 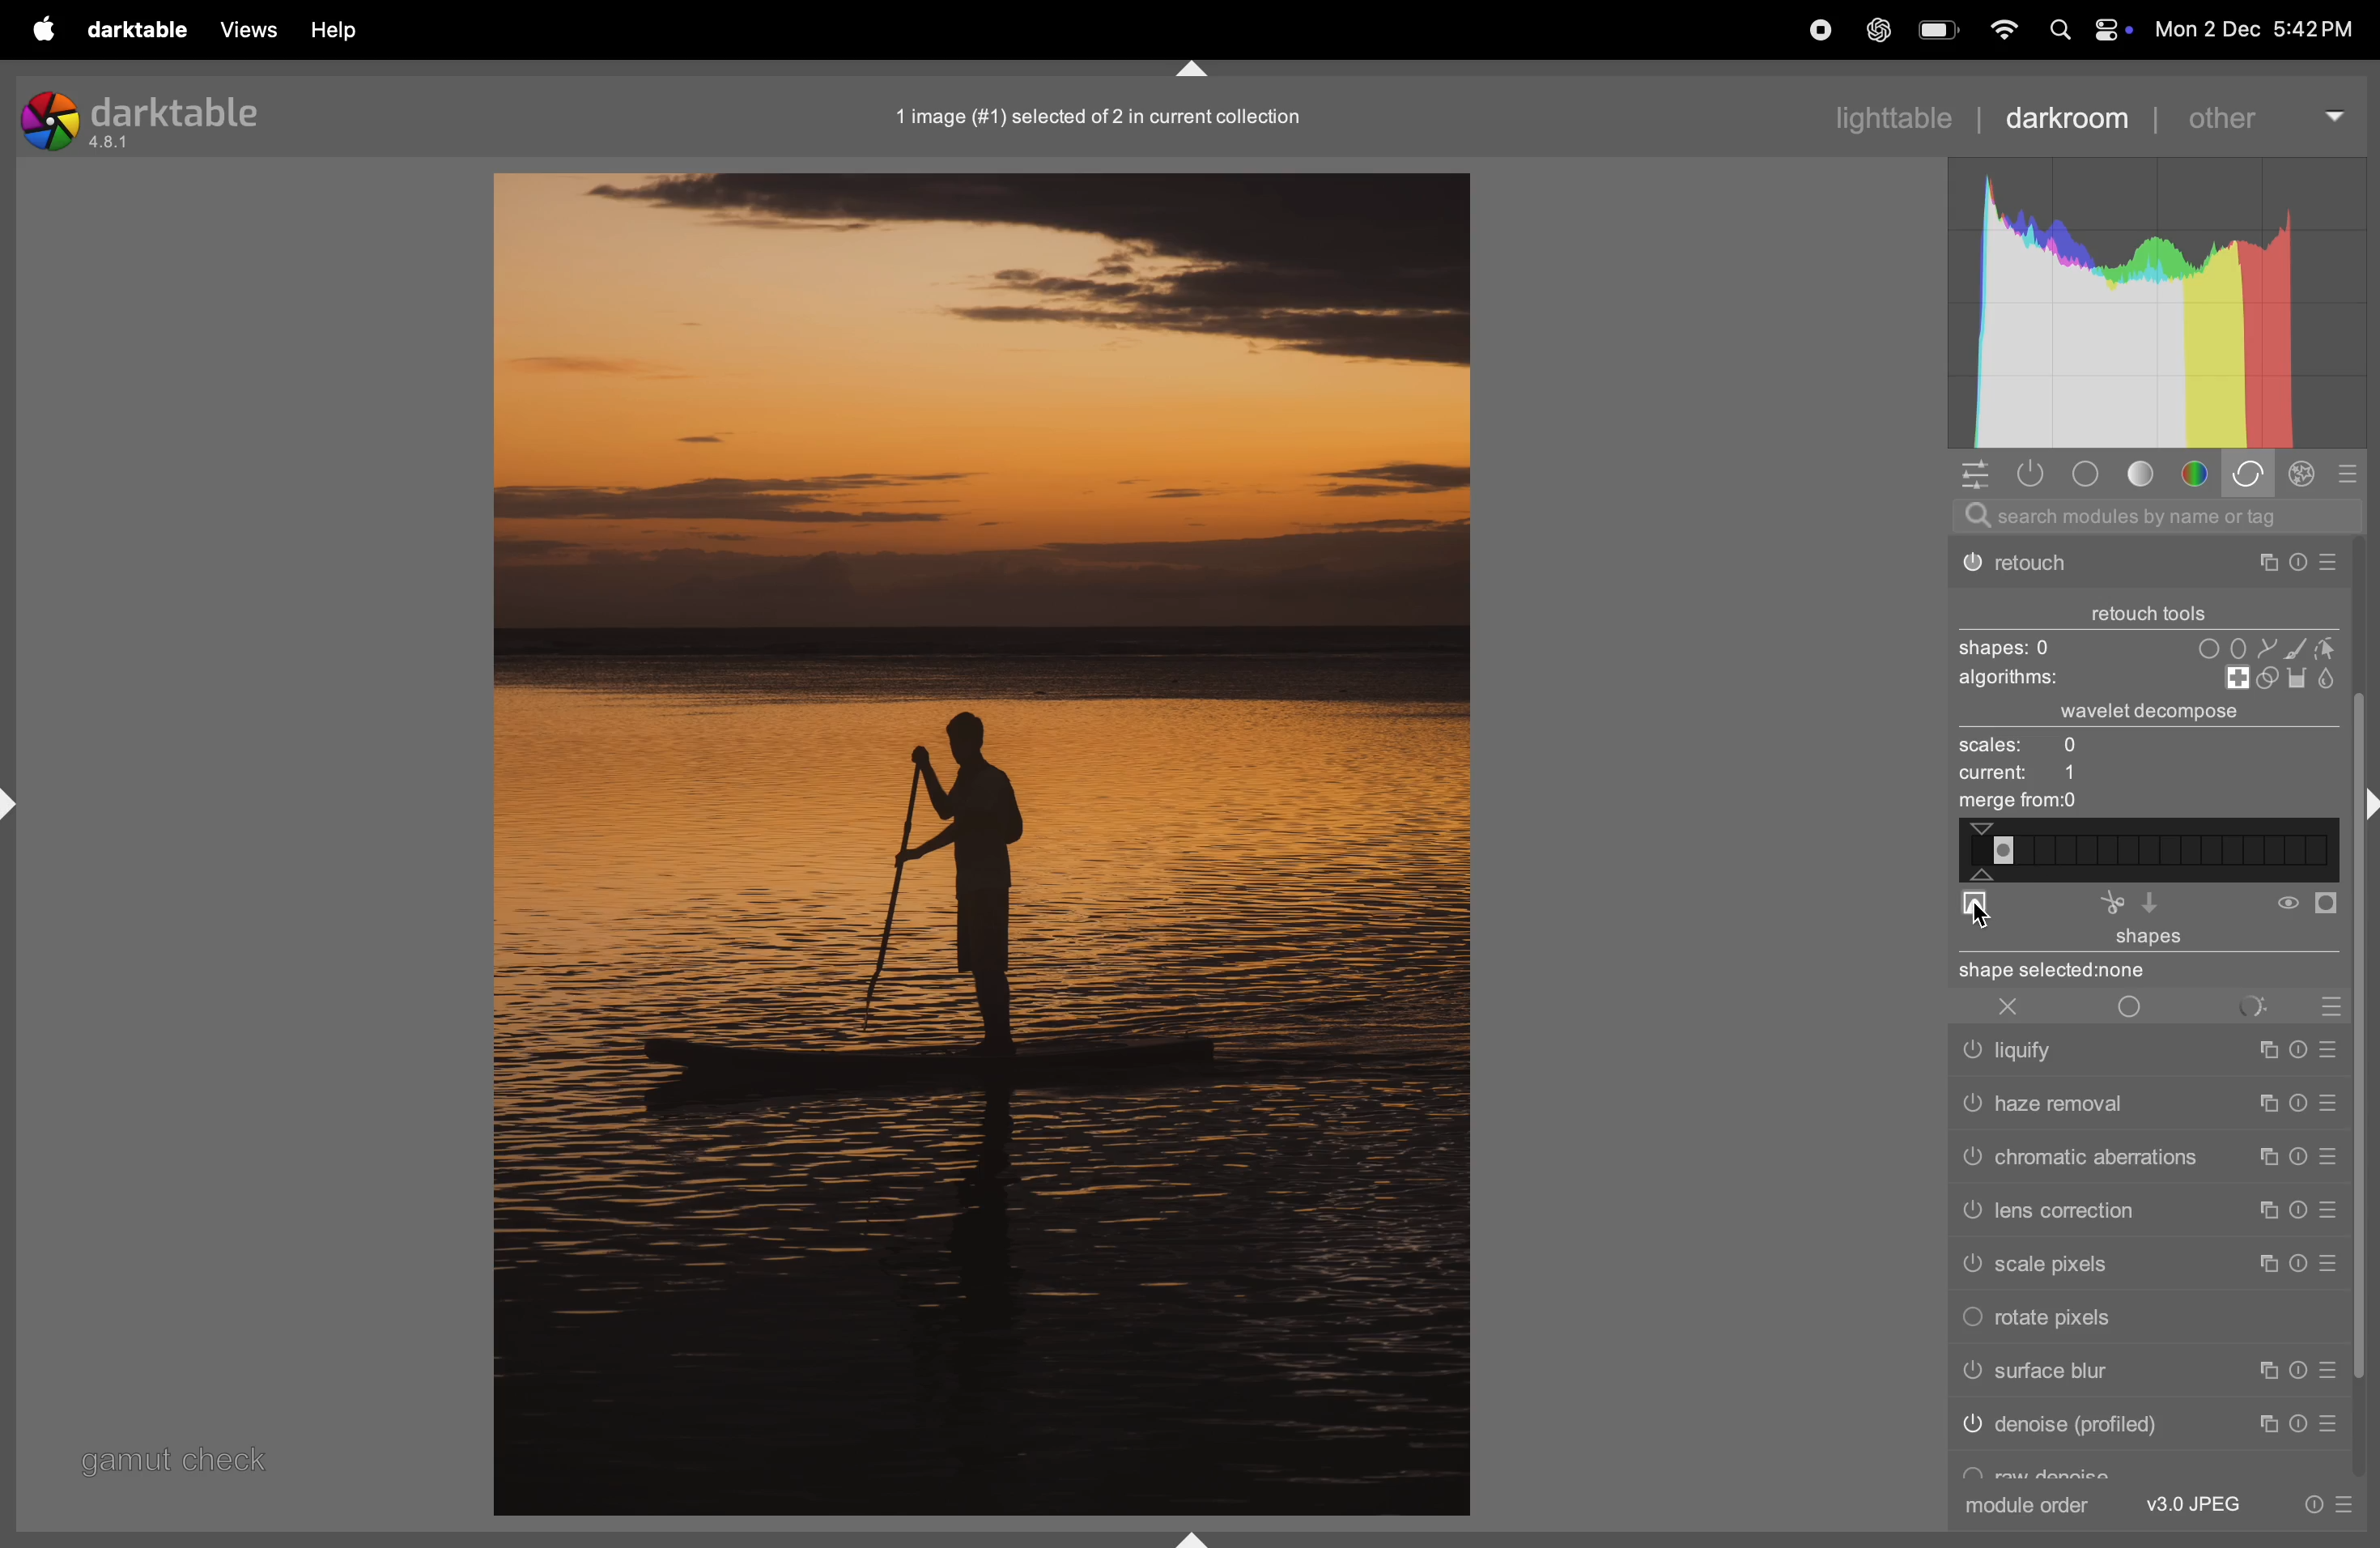 What do you see at coordinates (2149, 1054) in the screenshot?
I see `liquify` at bounding box center [2149, 1054].